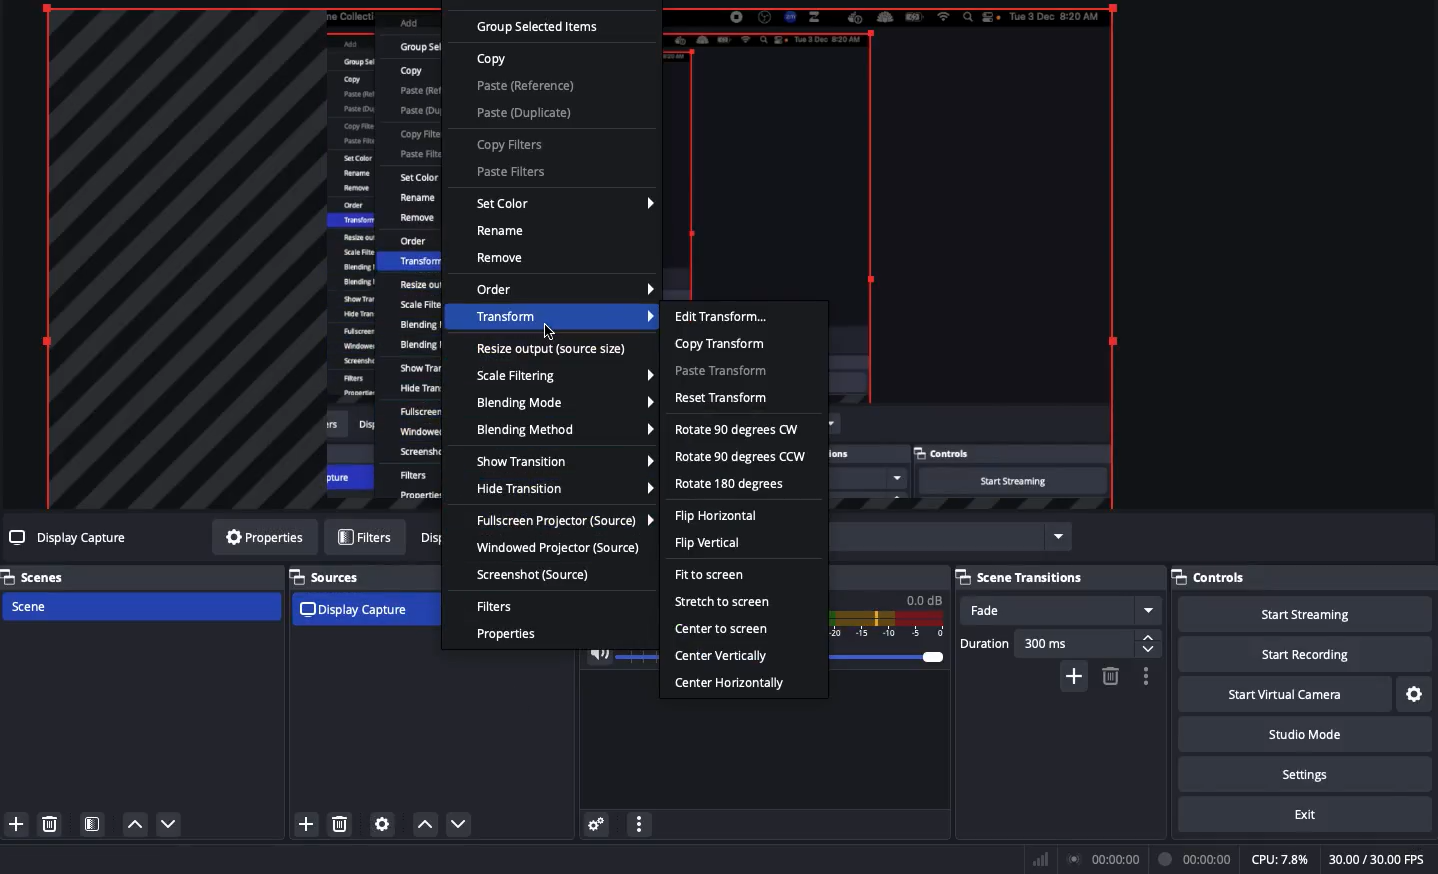 This screenshot has width=1438, height=874. What do you see at coordinates (1284, 697) in the screenshot?
I see `Start virtual camera` at bounding box center [1284, 697].